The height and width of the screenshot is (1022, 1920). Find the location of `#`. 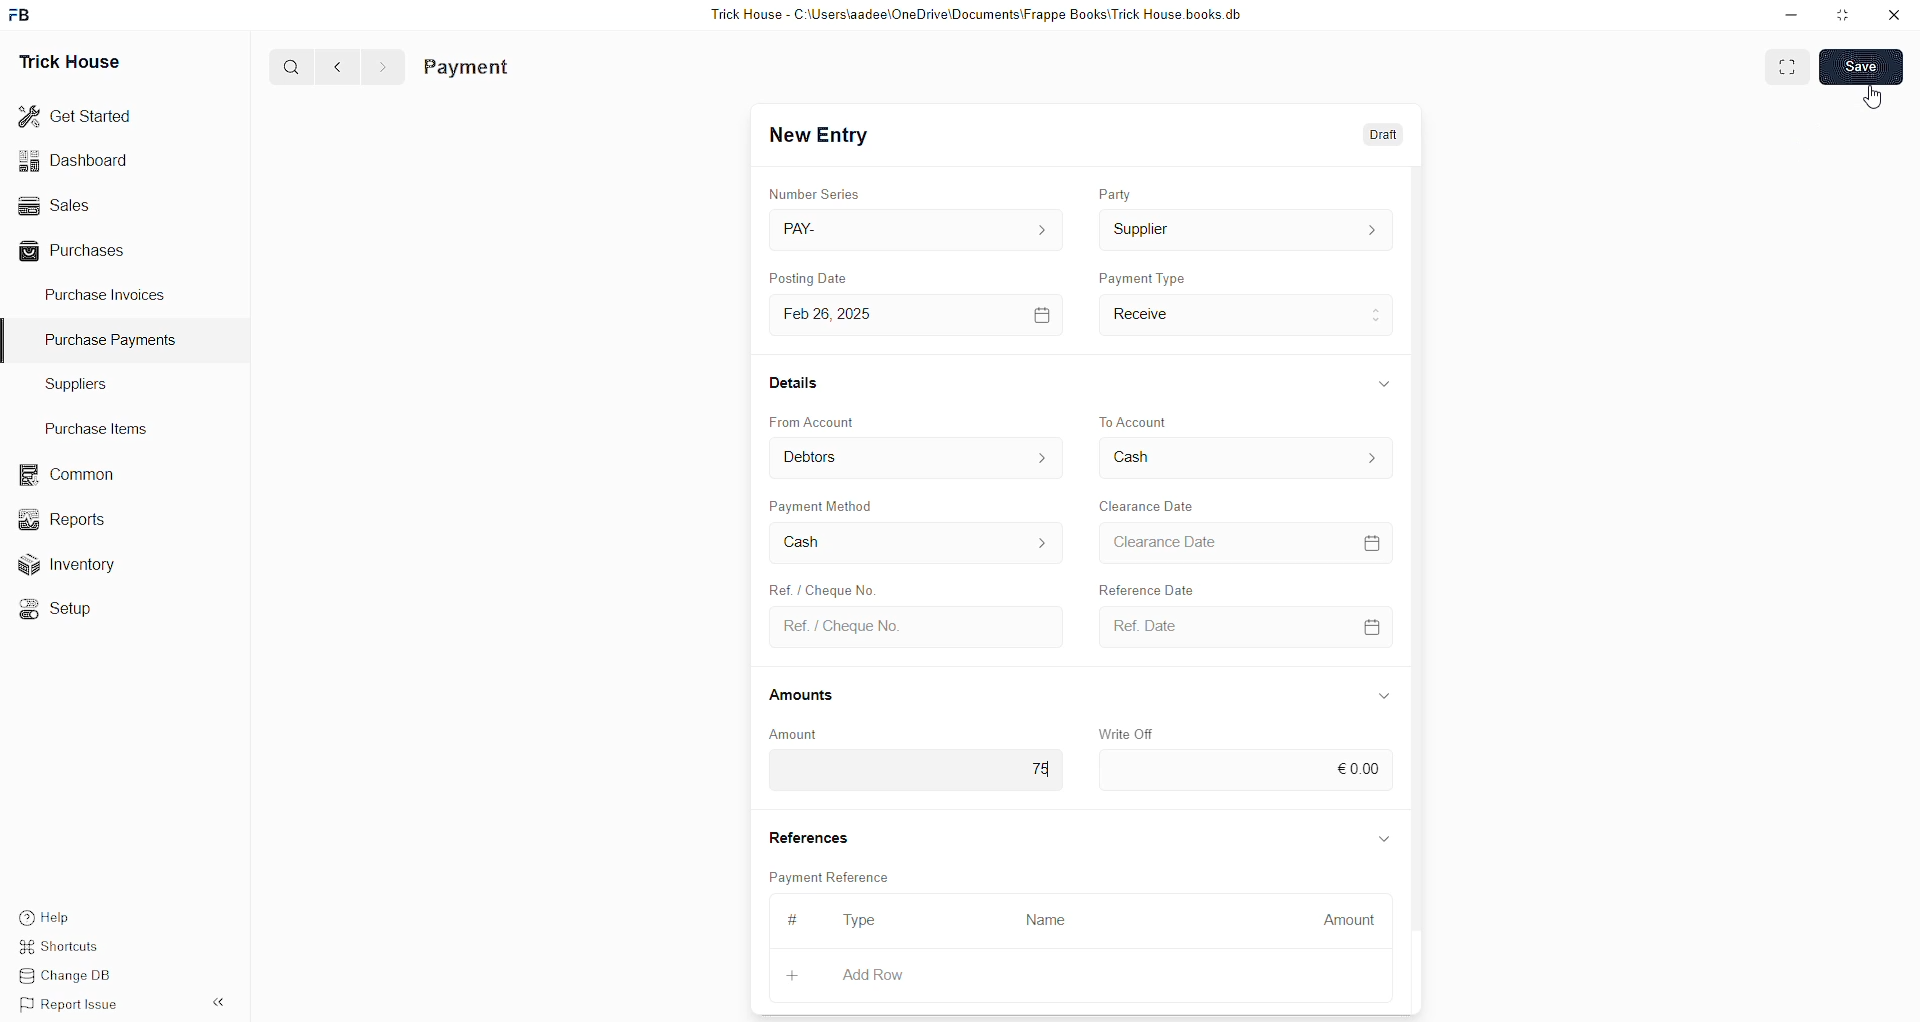

# is located at coordinates (797, 919).